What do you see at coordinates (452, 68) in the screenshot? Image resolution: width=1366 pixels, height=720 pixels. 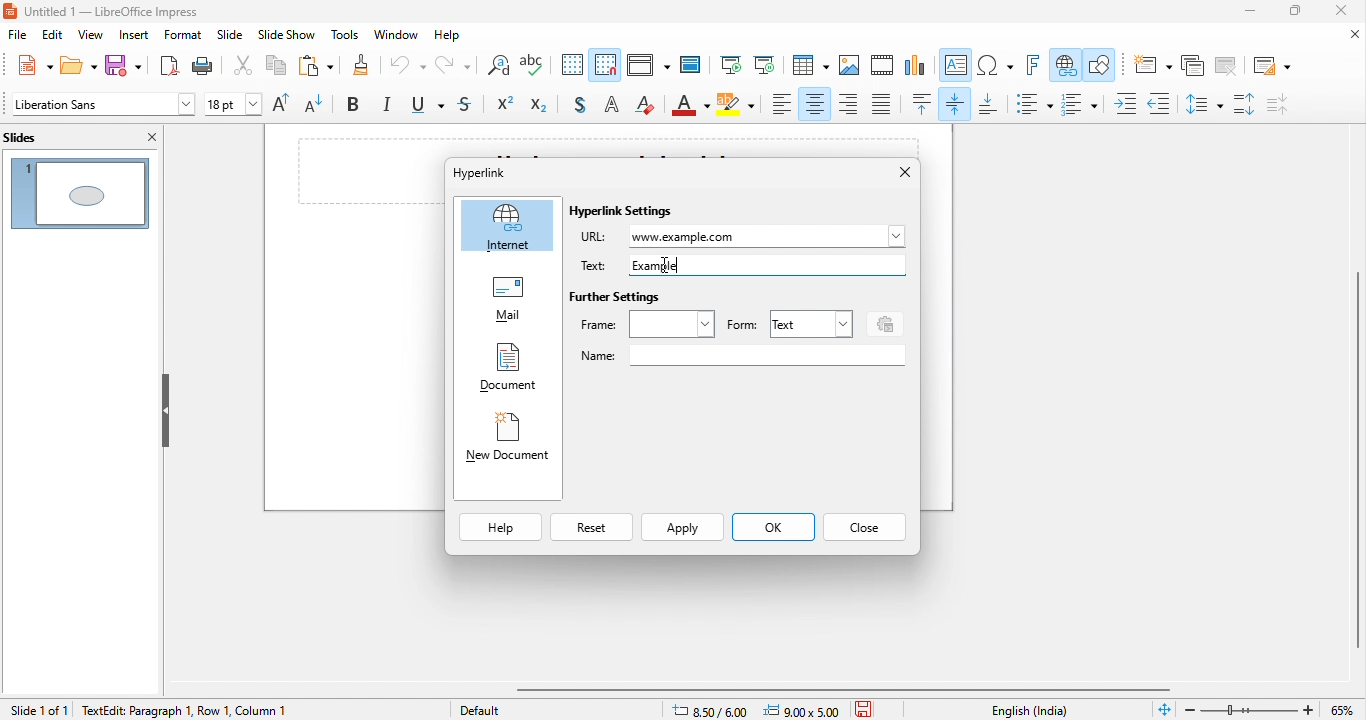 I see `redo` at bounding box center [452, 68].